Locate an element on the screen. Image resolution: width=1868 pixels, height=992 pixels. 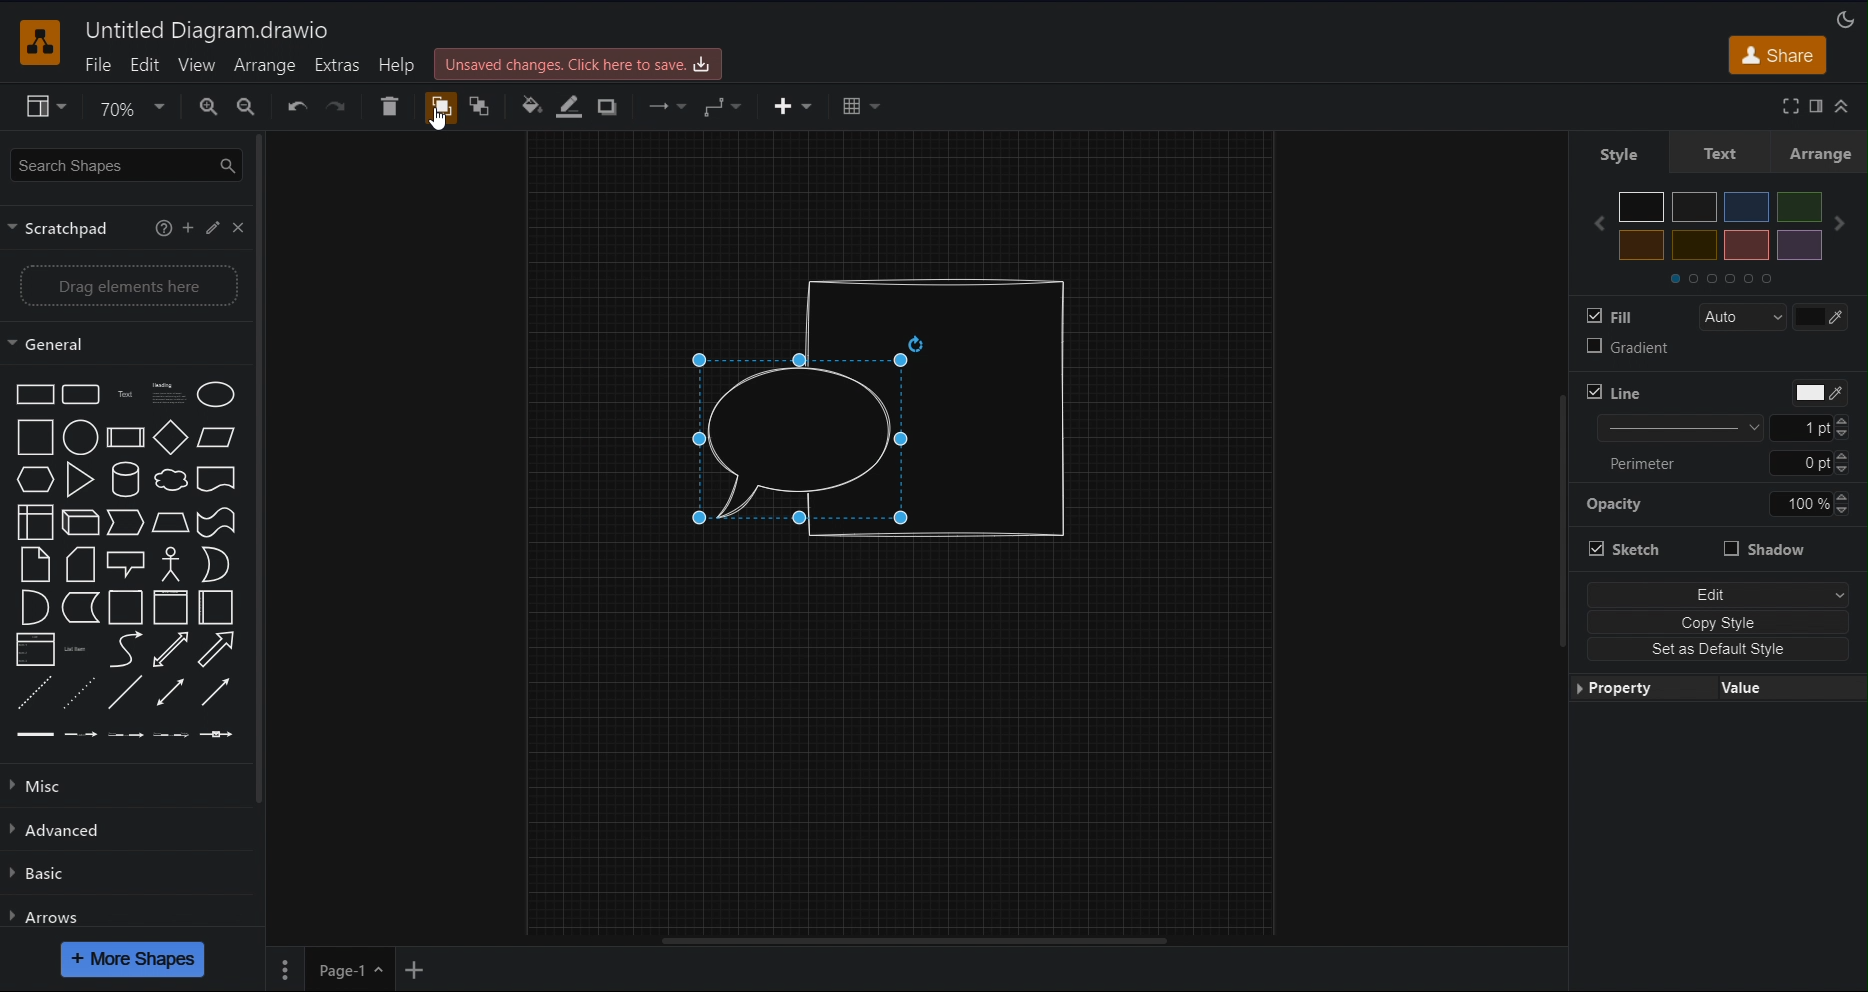
Diamond is located at coordinates (170, 437).